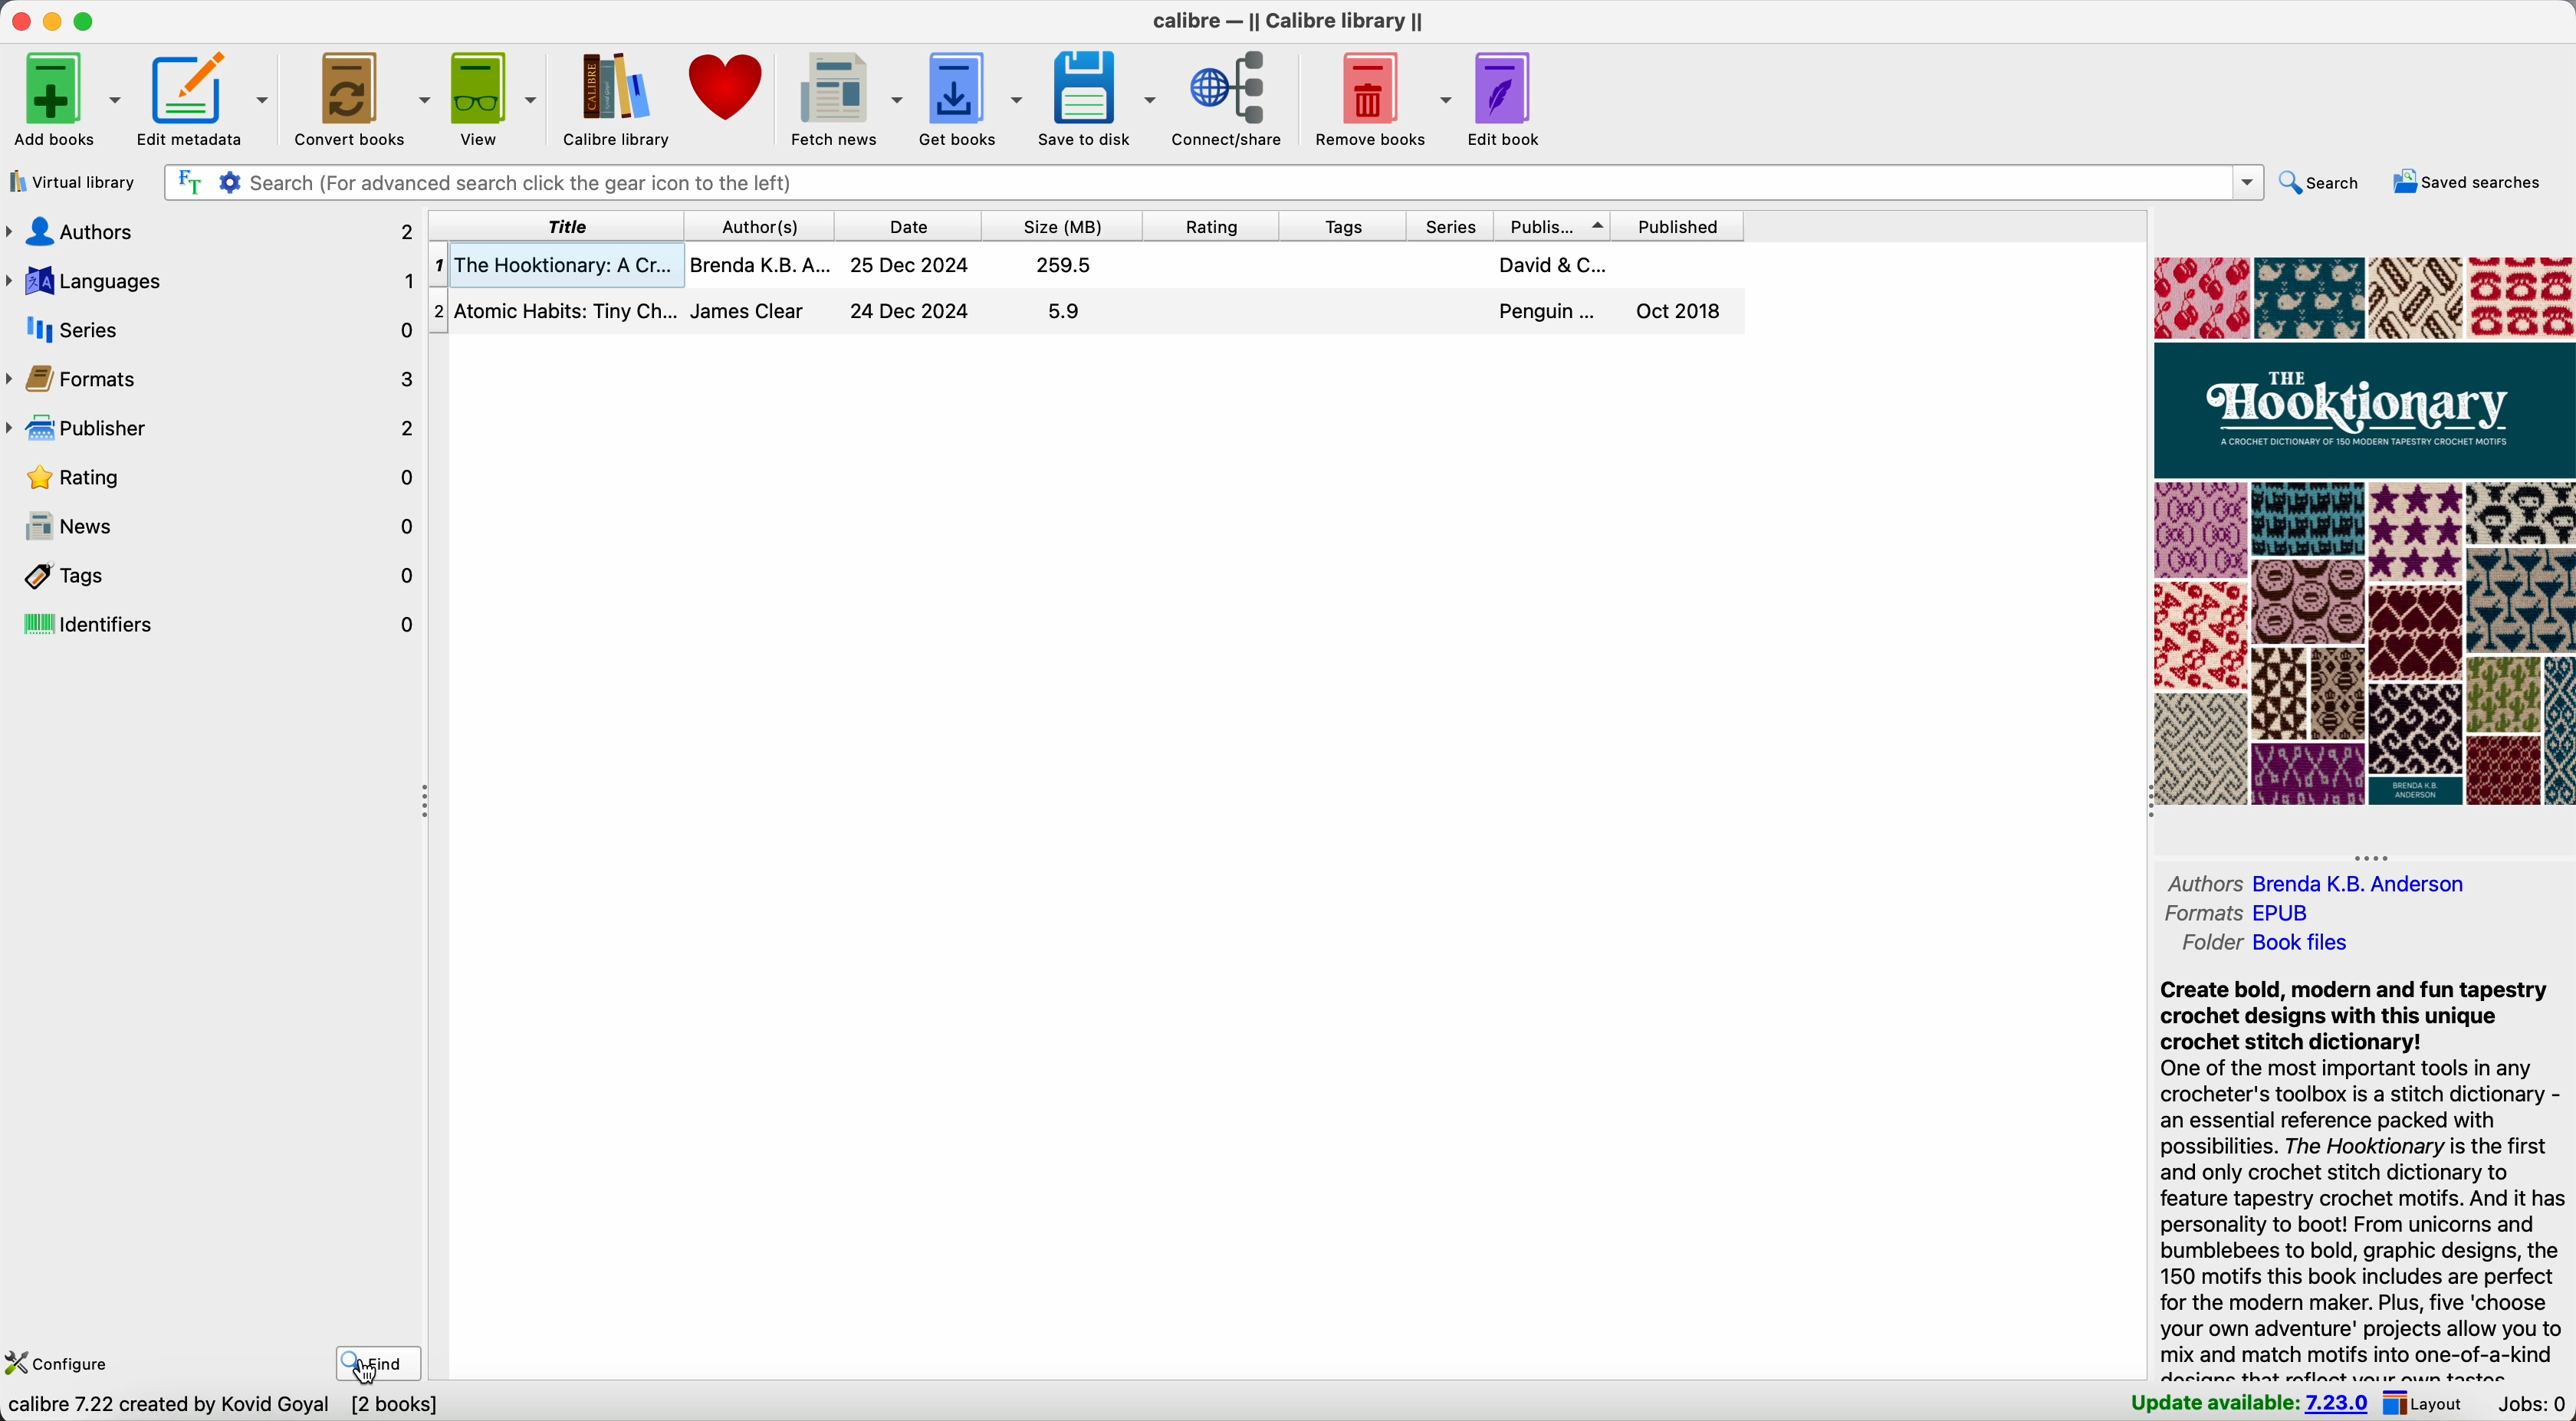 This screenshot has height=1421, width=2576. I want to click on news, so click(213, 524).